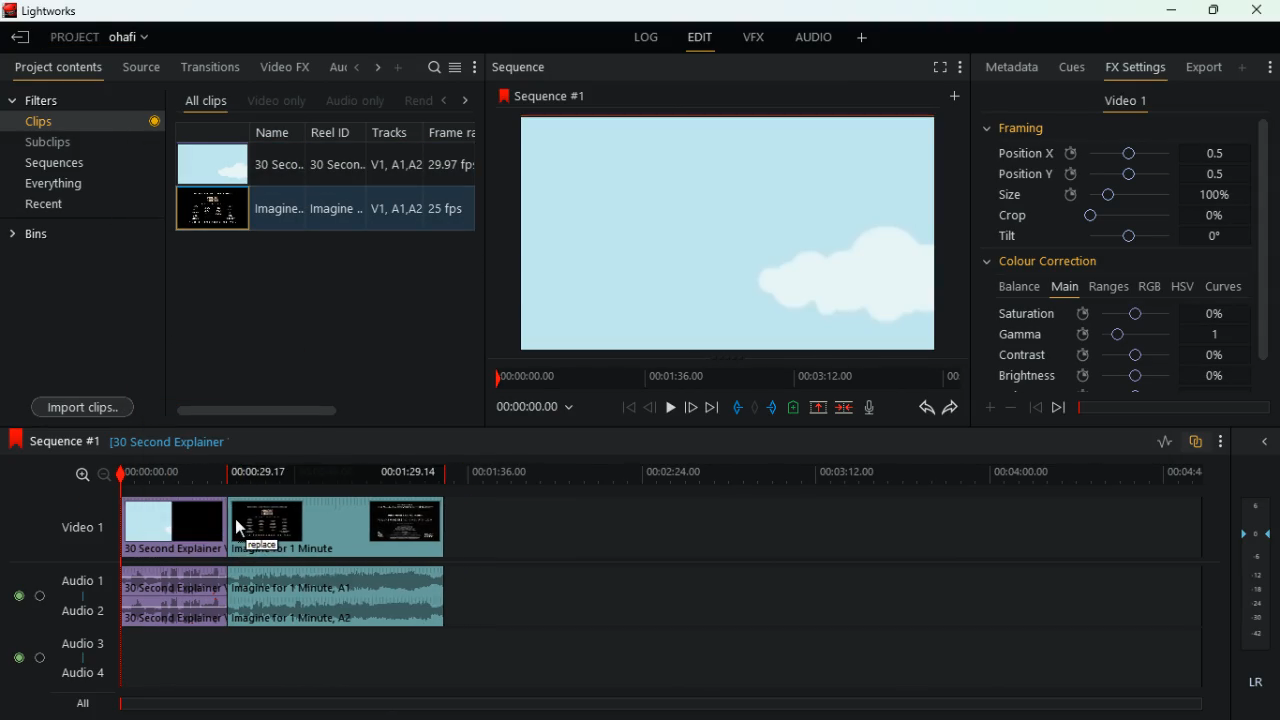 This screenshot has width=1280, height=720. Describe the element at coordinates (660, 474) in the screenshot. I see `time` at that location.